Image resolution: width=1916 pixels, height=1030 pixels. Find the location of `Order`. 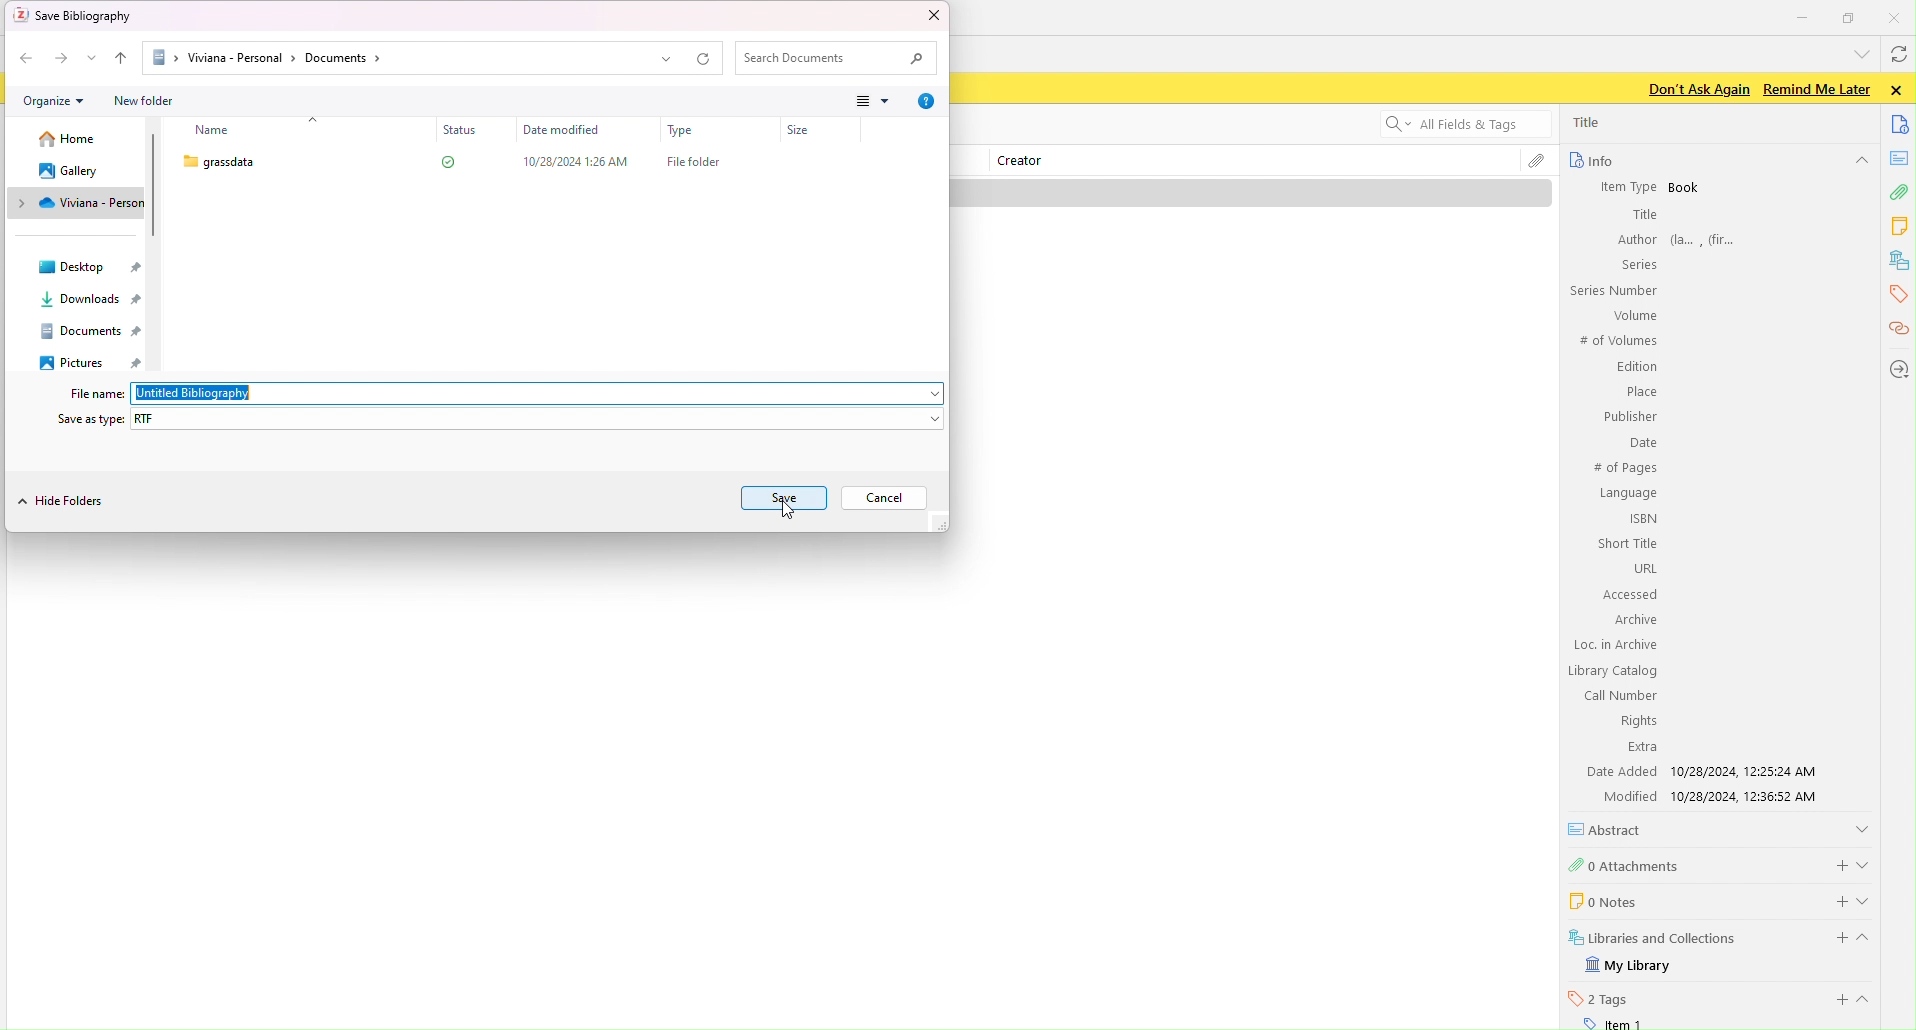

Order is located at coordinates (122, 60).